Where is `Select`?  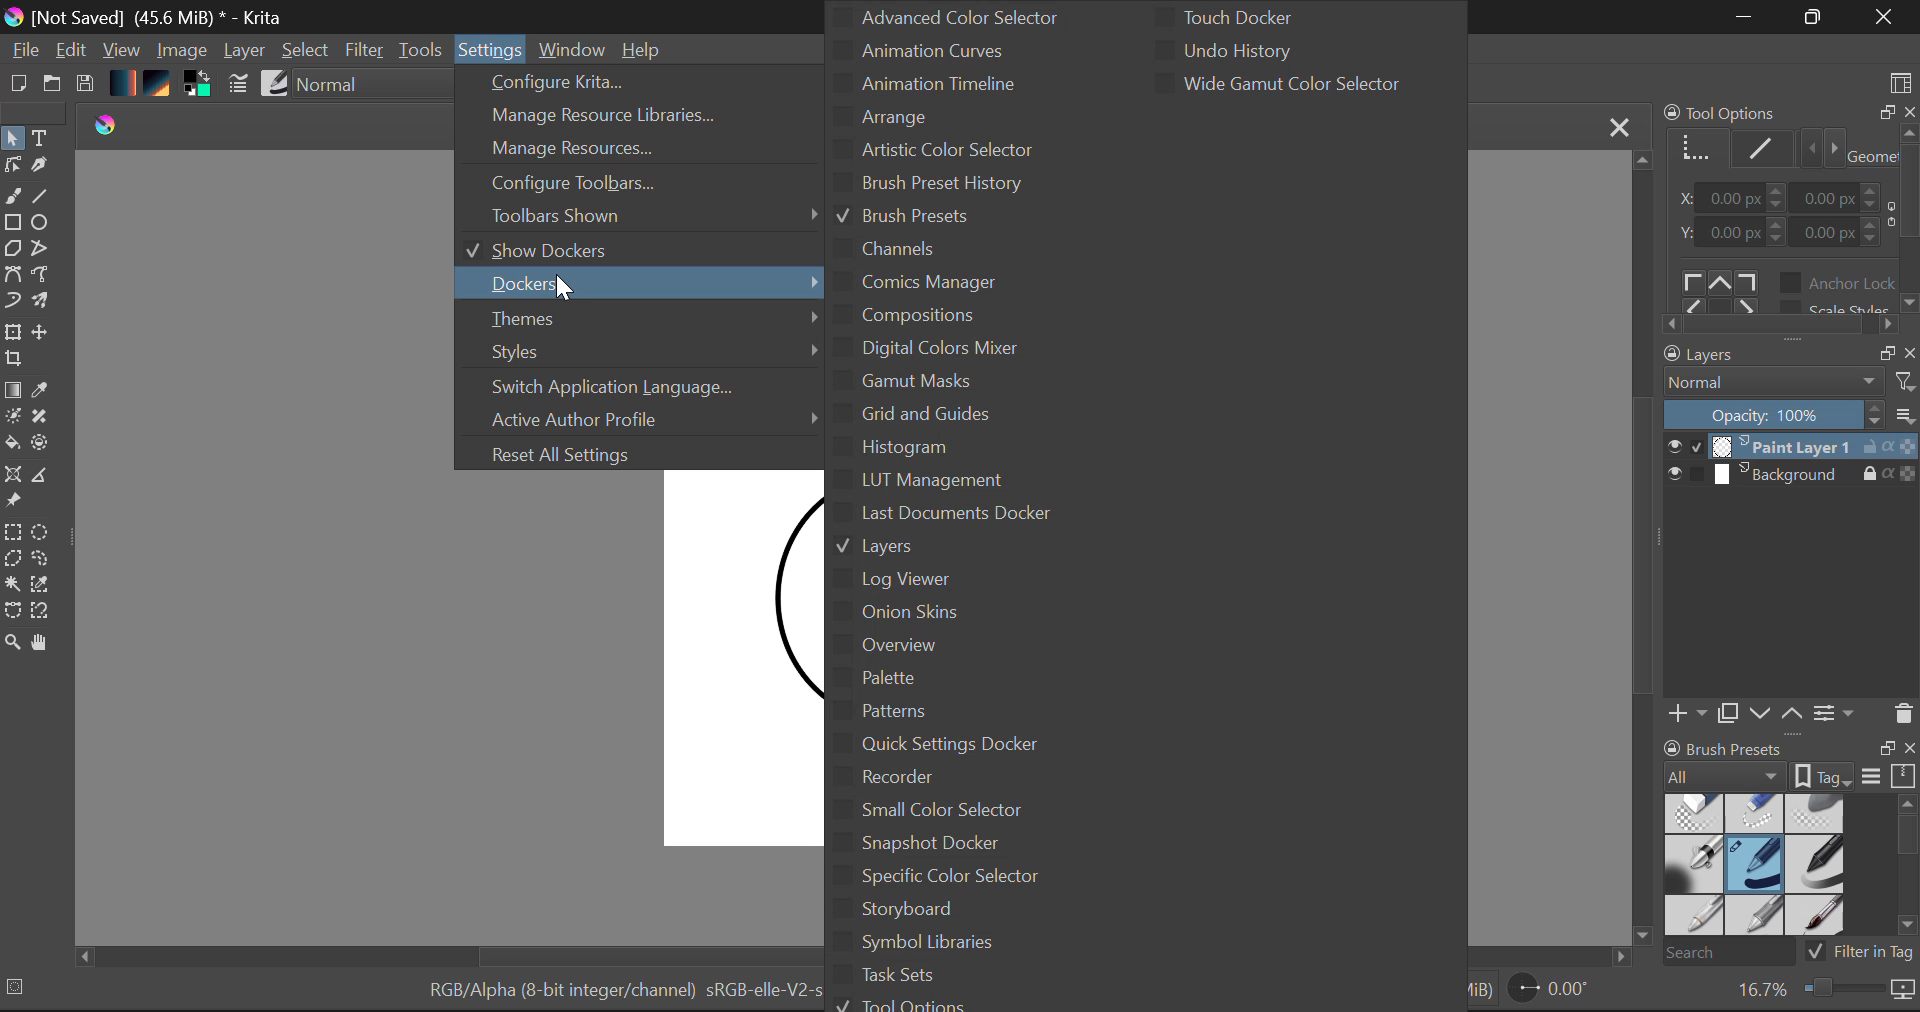
Select is located at coordinates (306, 51).